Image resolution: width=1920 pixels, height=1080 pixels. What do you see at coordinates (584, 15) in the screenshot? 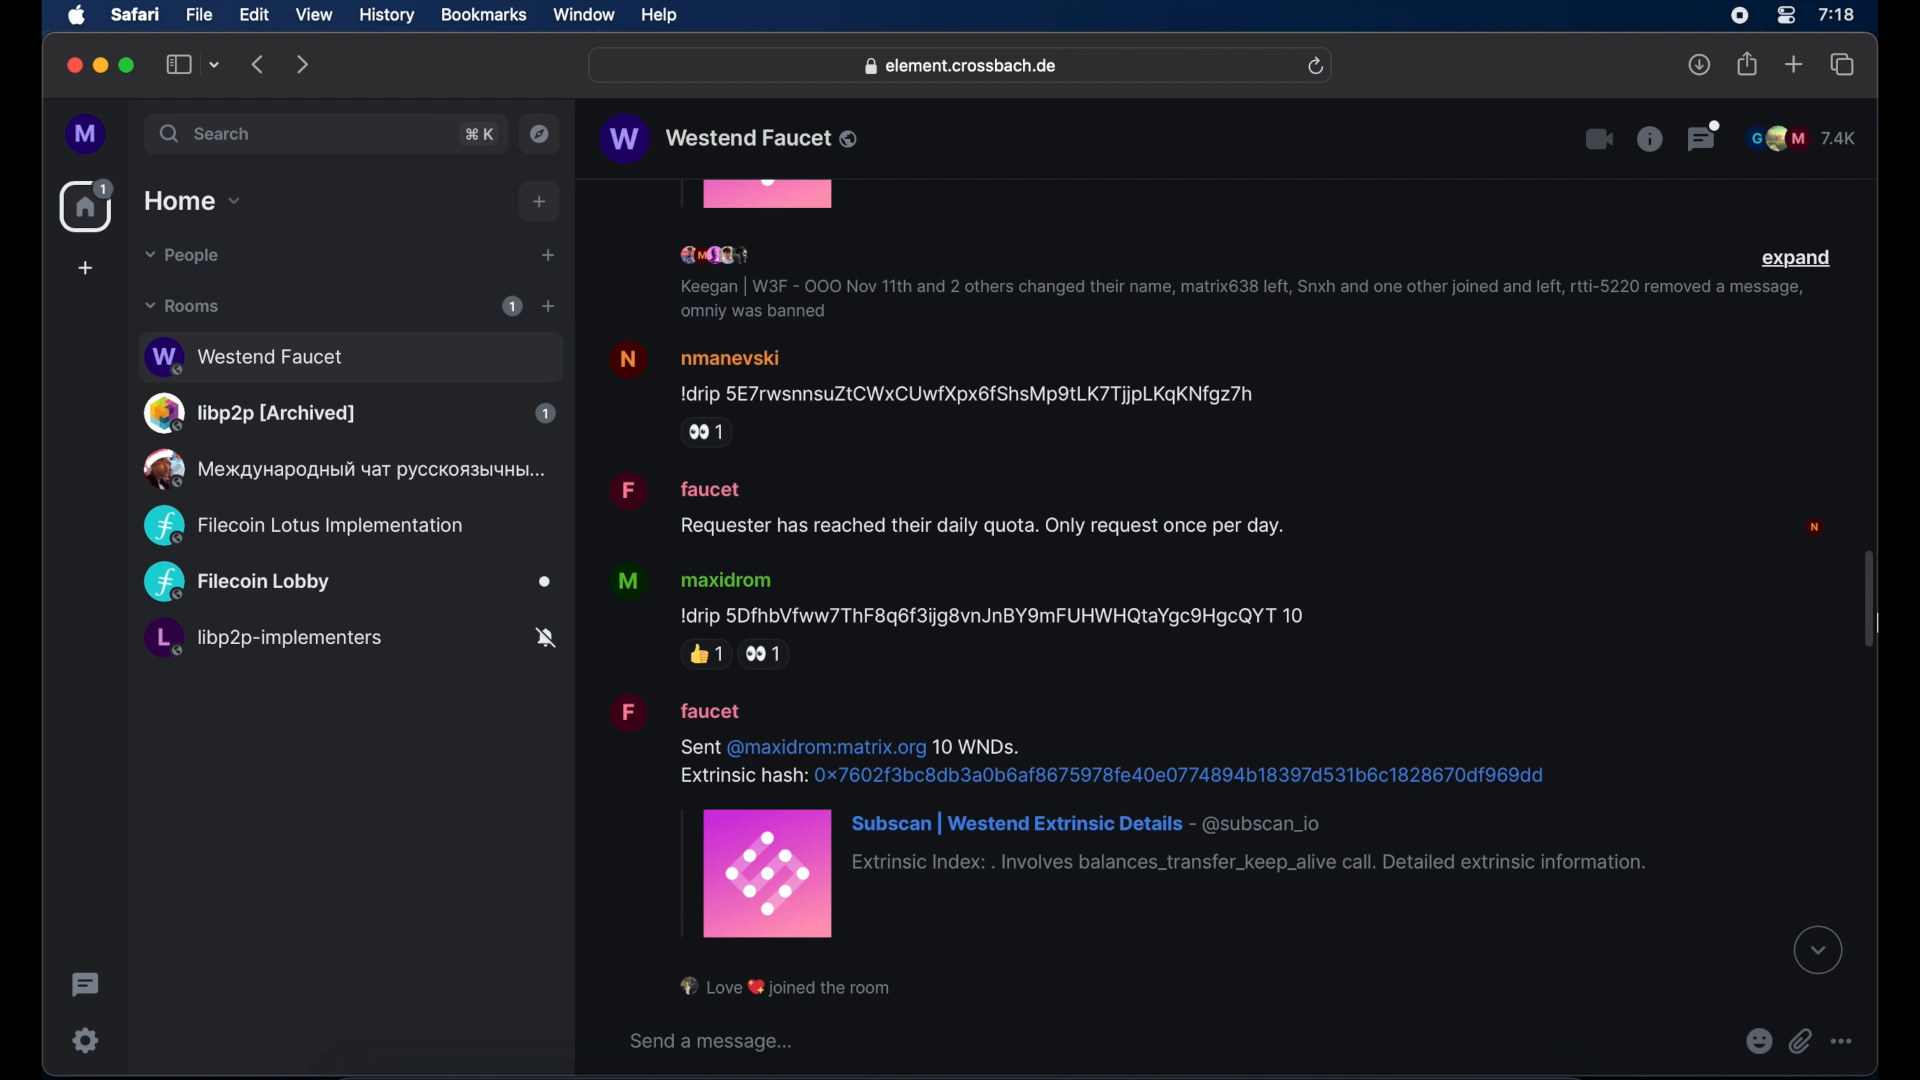
I see `window` at bounding box center [584, 15].